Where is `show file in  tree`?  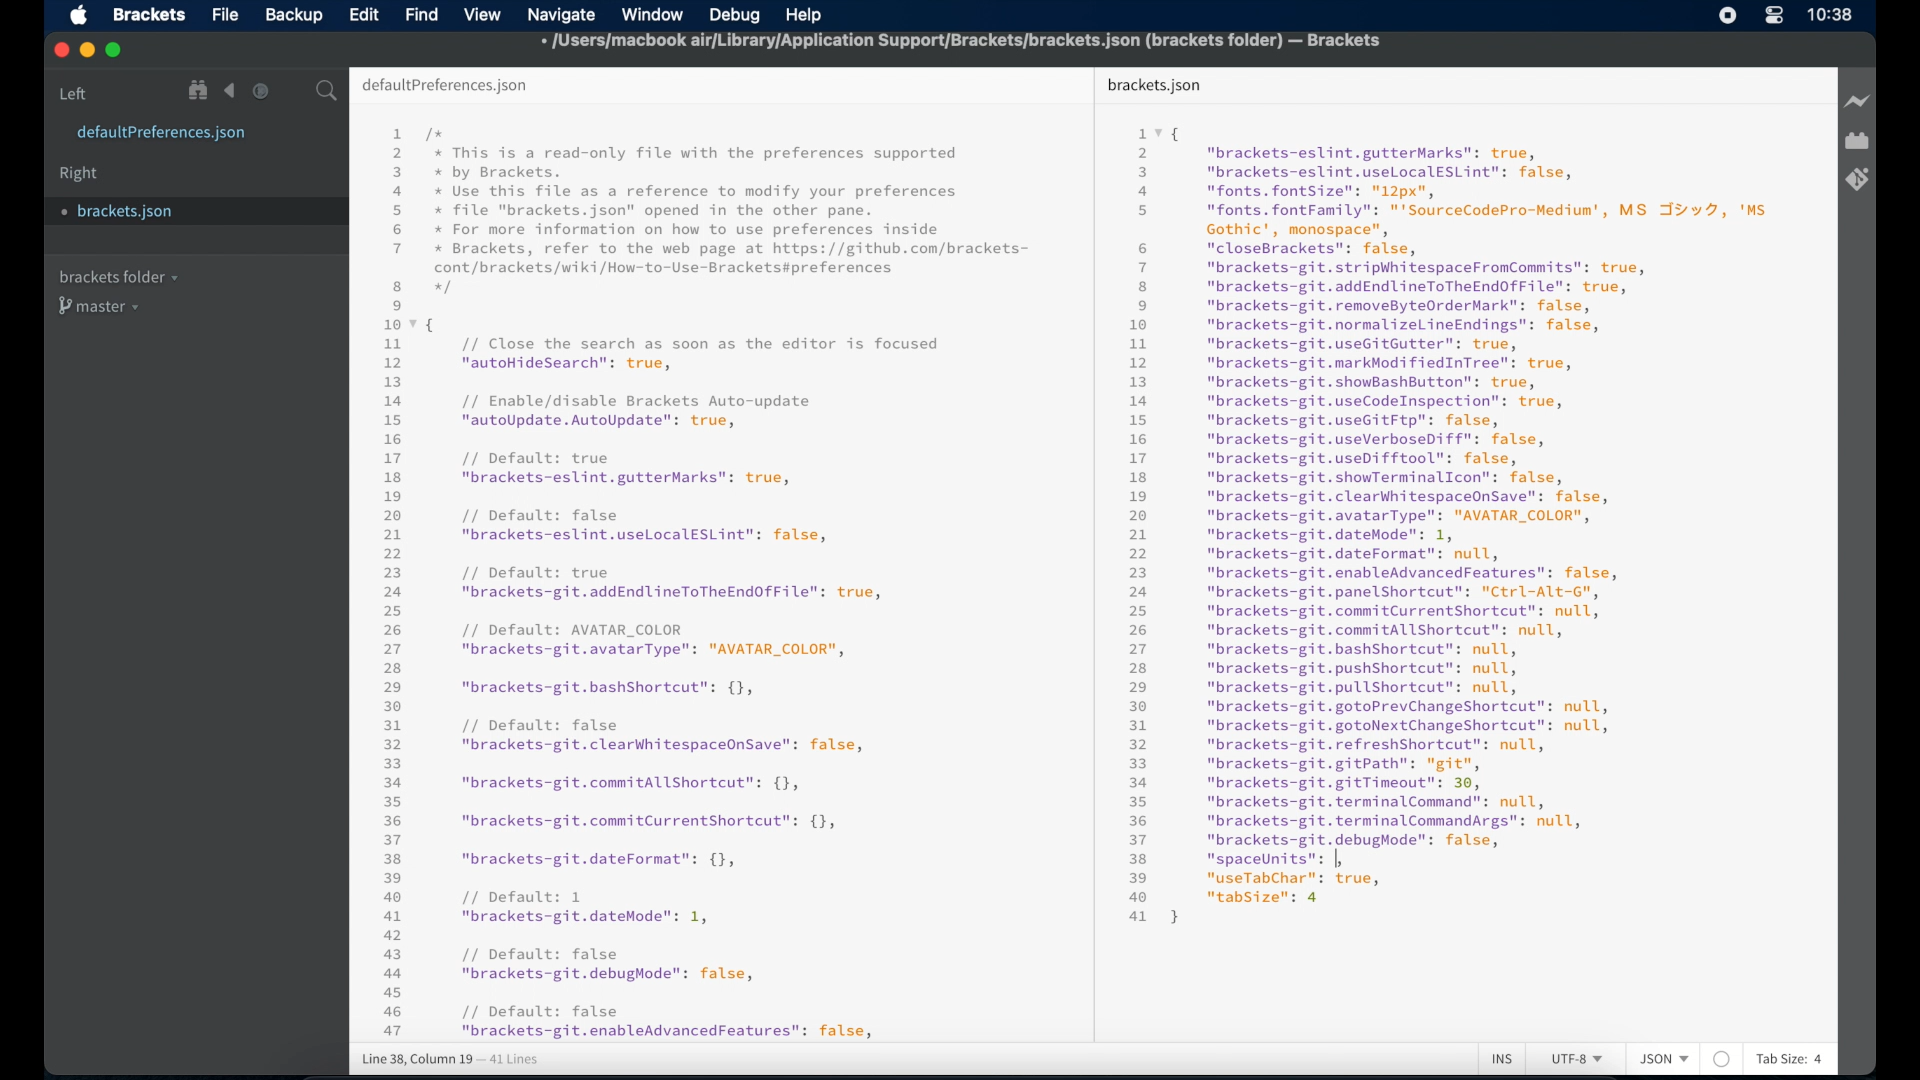 show file in  tree is located at coordinates (199, 90).